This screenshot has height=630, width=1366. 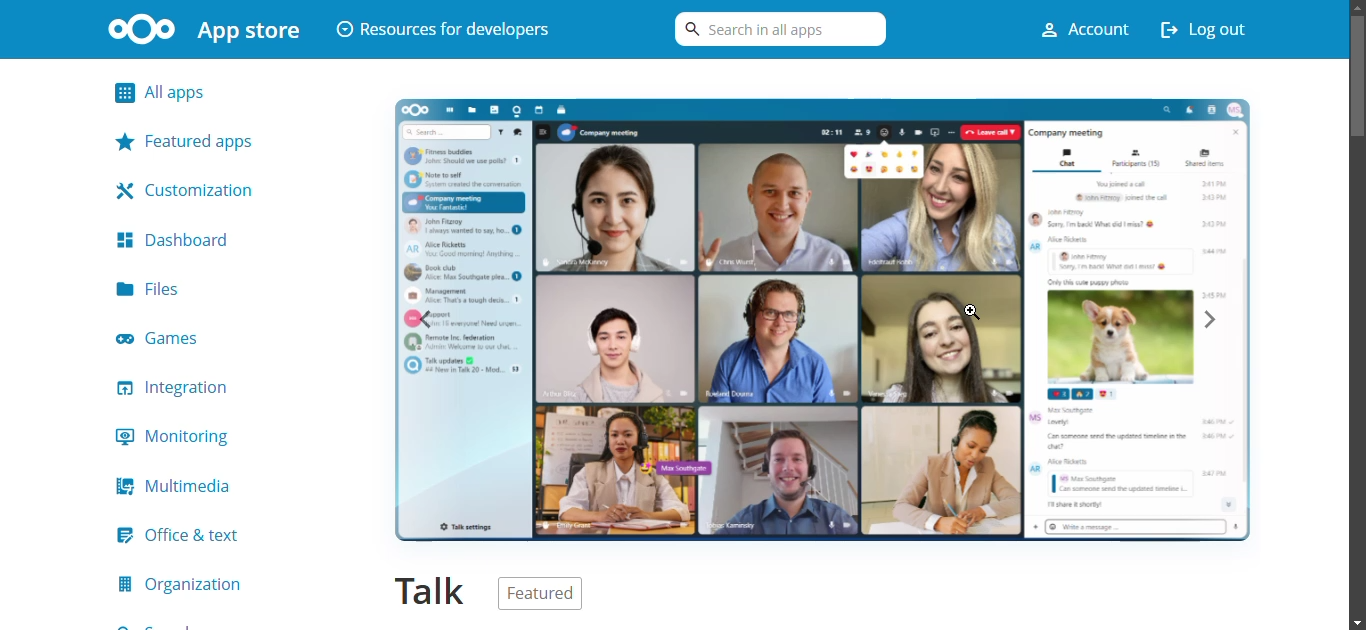 What do you see at coordinates (202, 29) in the screenshot?
I see `app store` at bounding box center [202, 29].